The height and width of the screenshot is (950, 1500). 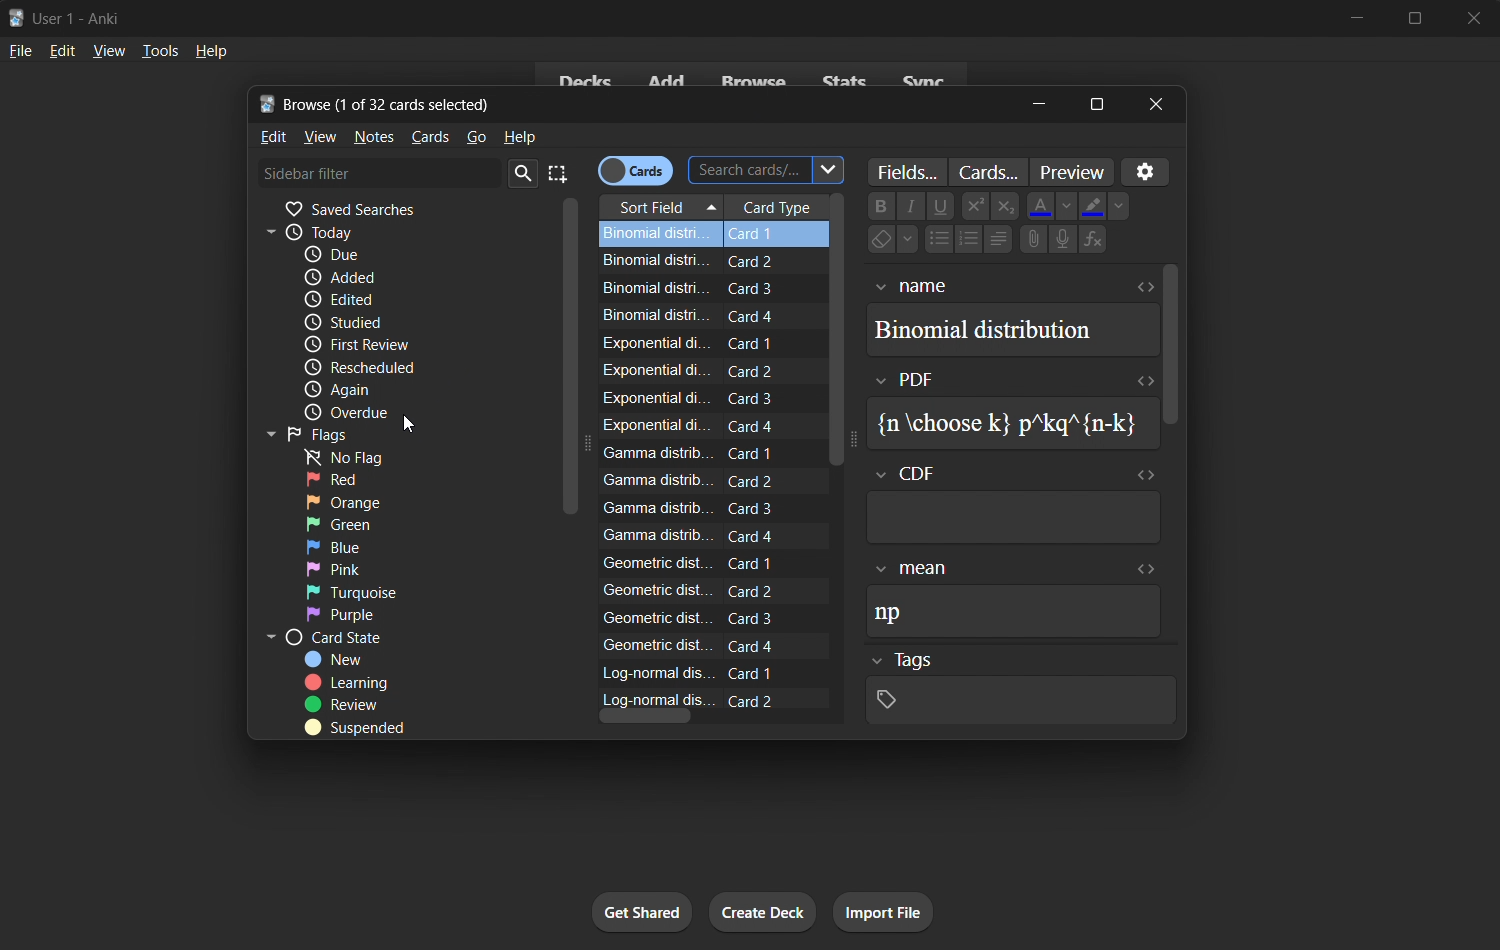 What do you see at coordinates (908, 170) in the screenshot?
I see `customize fields` at bounding box center [908, 170].